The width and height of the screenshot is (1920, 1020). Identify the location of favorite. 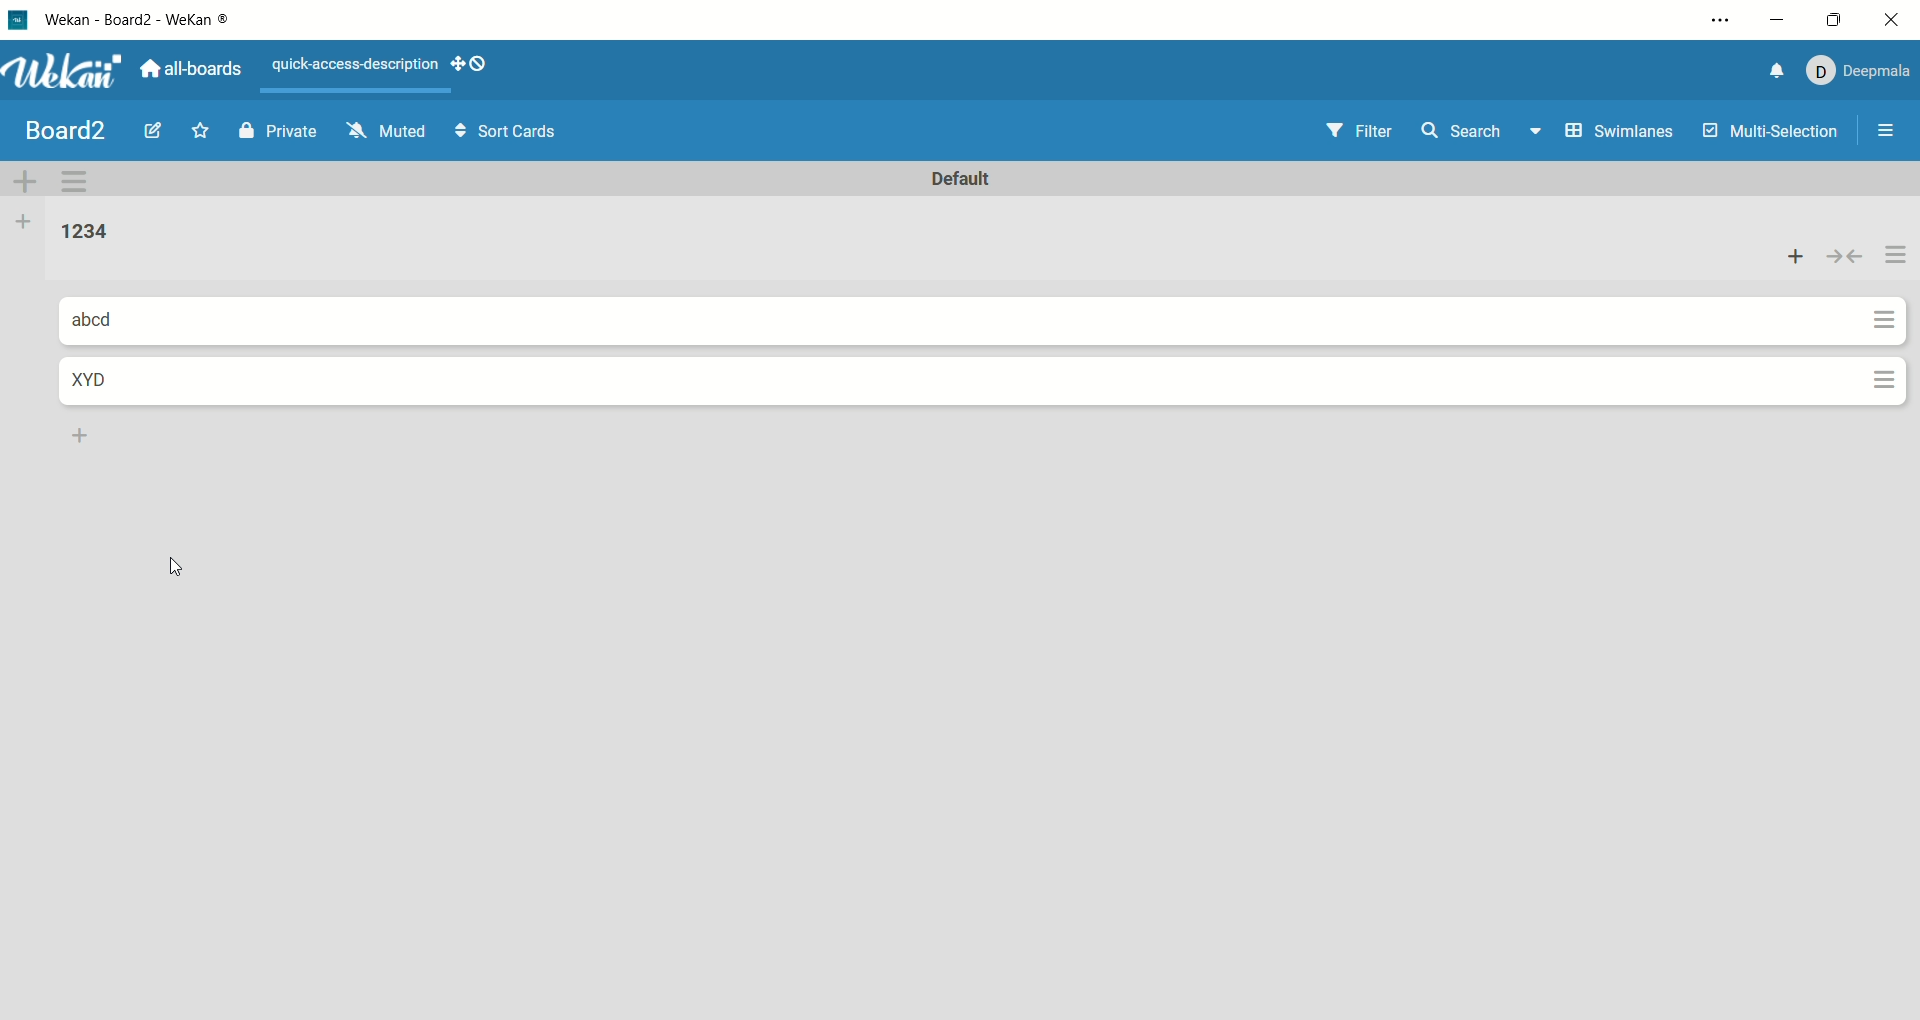
(206, 129).